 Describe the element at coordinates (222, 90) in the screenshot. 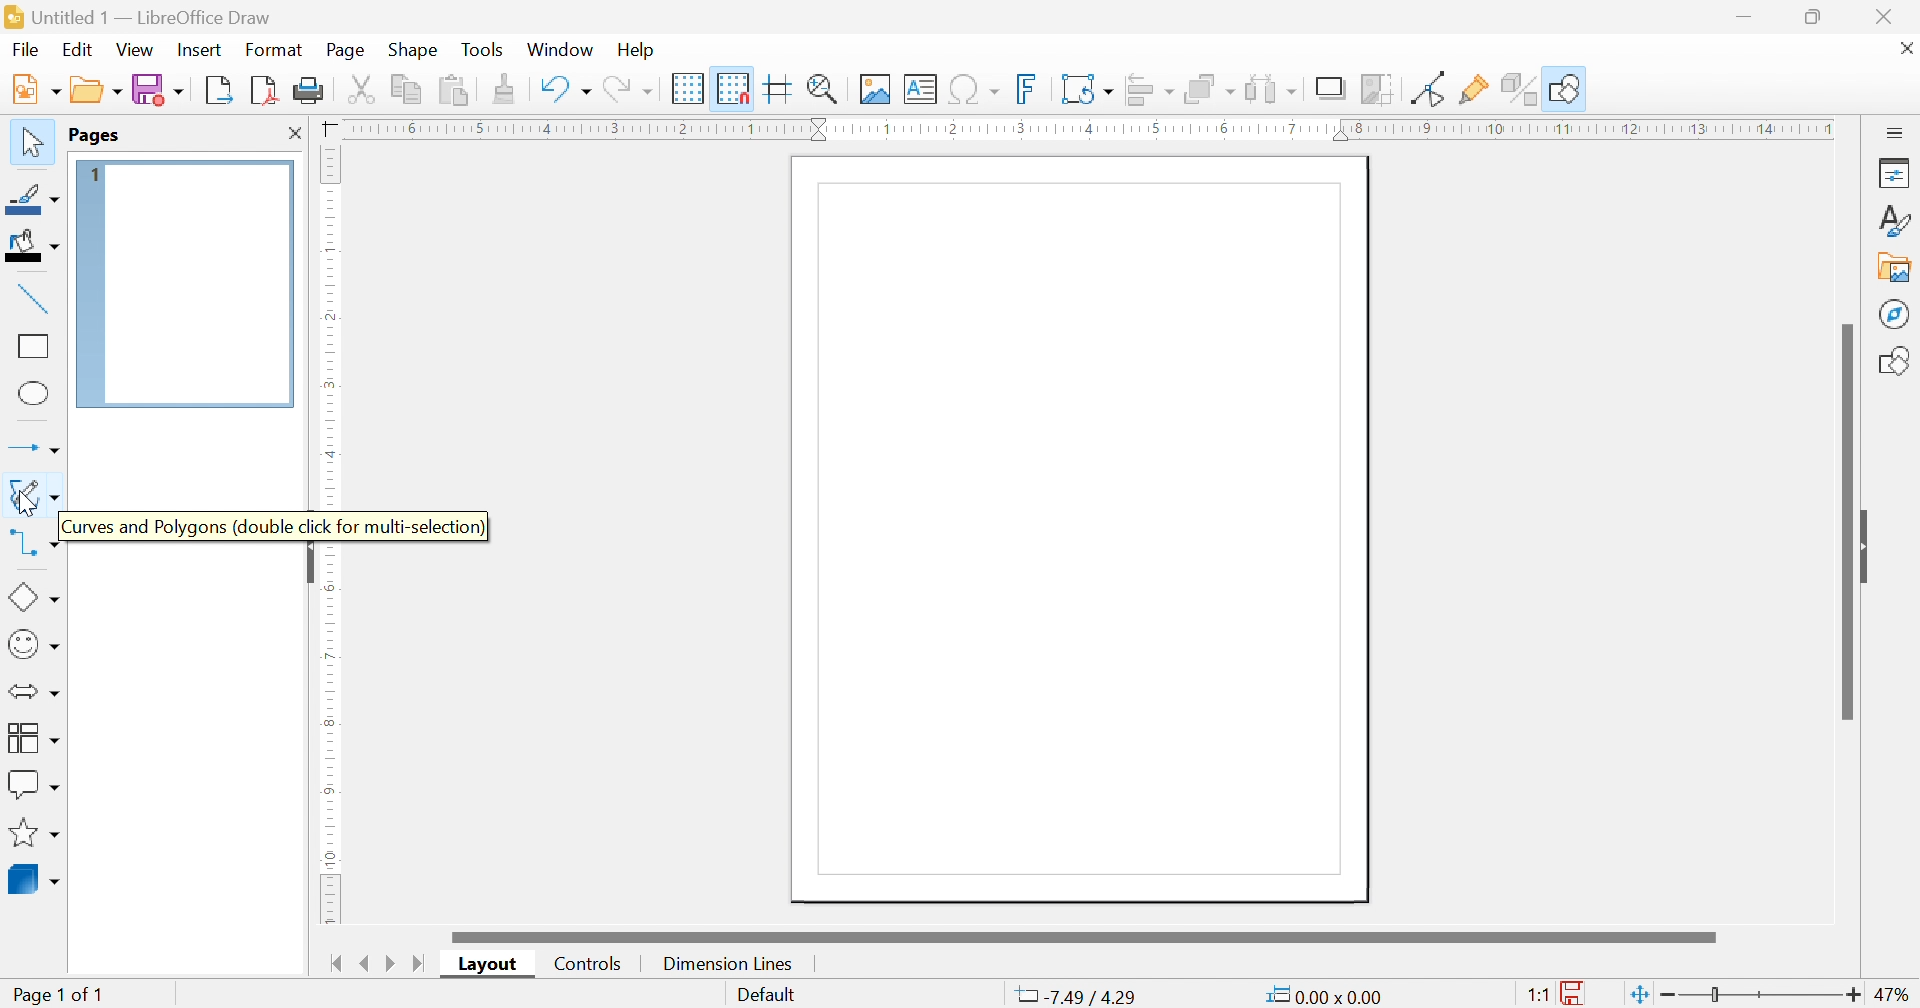

I see `export` at that location.